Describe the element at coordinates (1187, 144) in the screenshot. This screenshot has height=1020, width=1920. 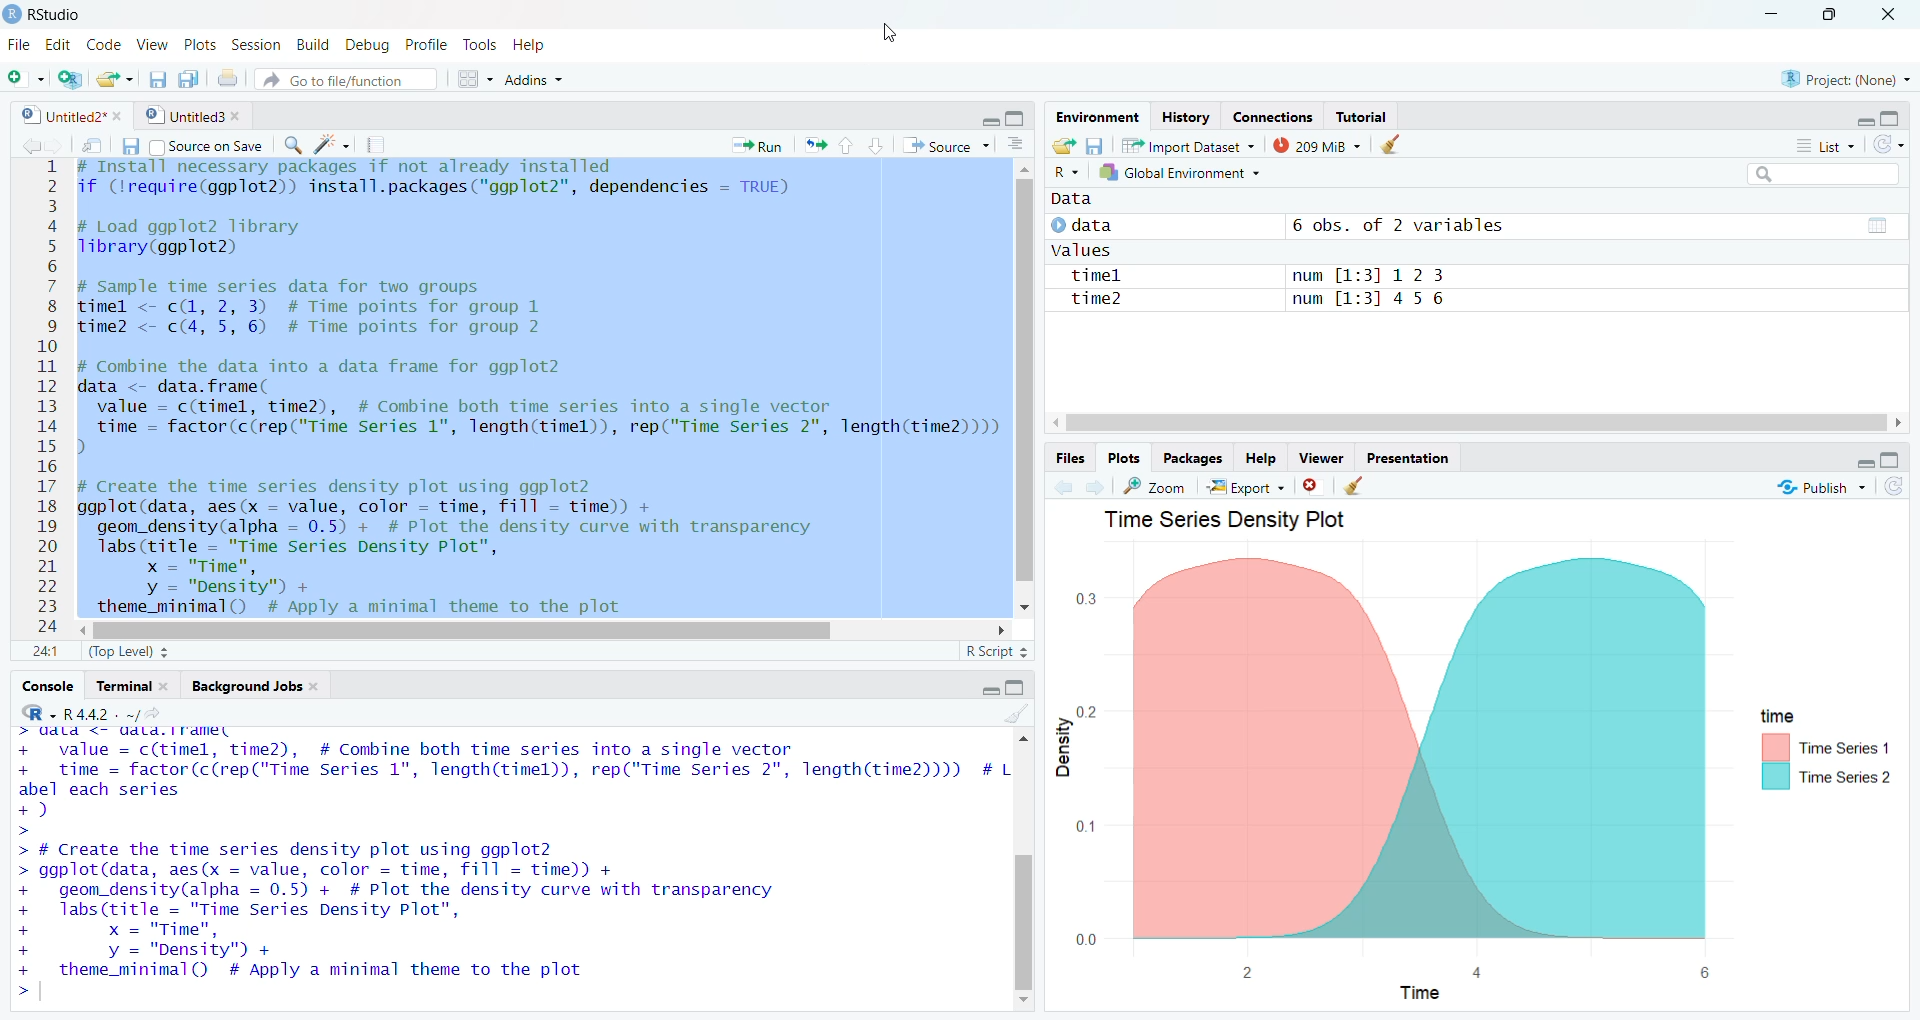
I see `Import Dataset ` at that location.